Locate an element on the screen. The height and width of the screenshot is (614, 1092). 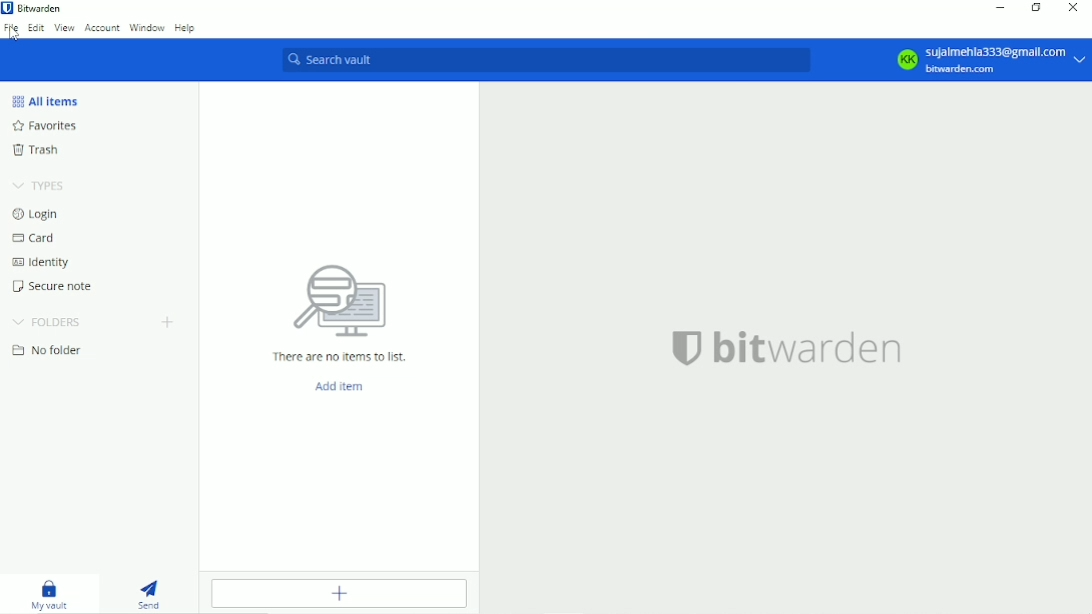
Window is located at coordinates (146, 26).